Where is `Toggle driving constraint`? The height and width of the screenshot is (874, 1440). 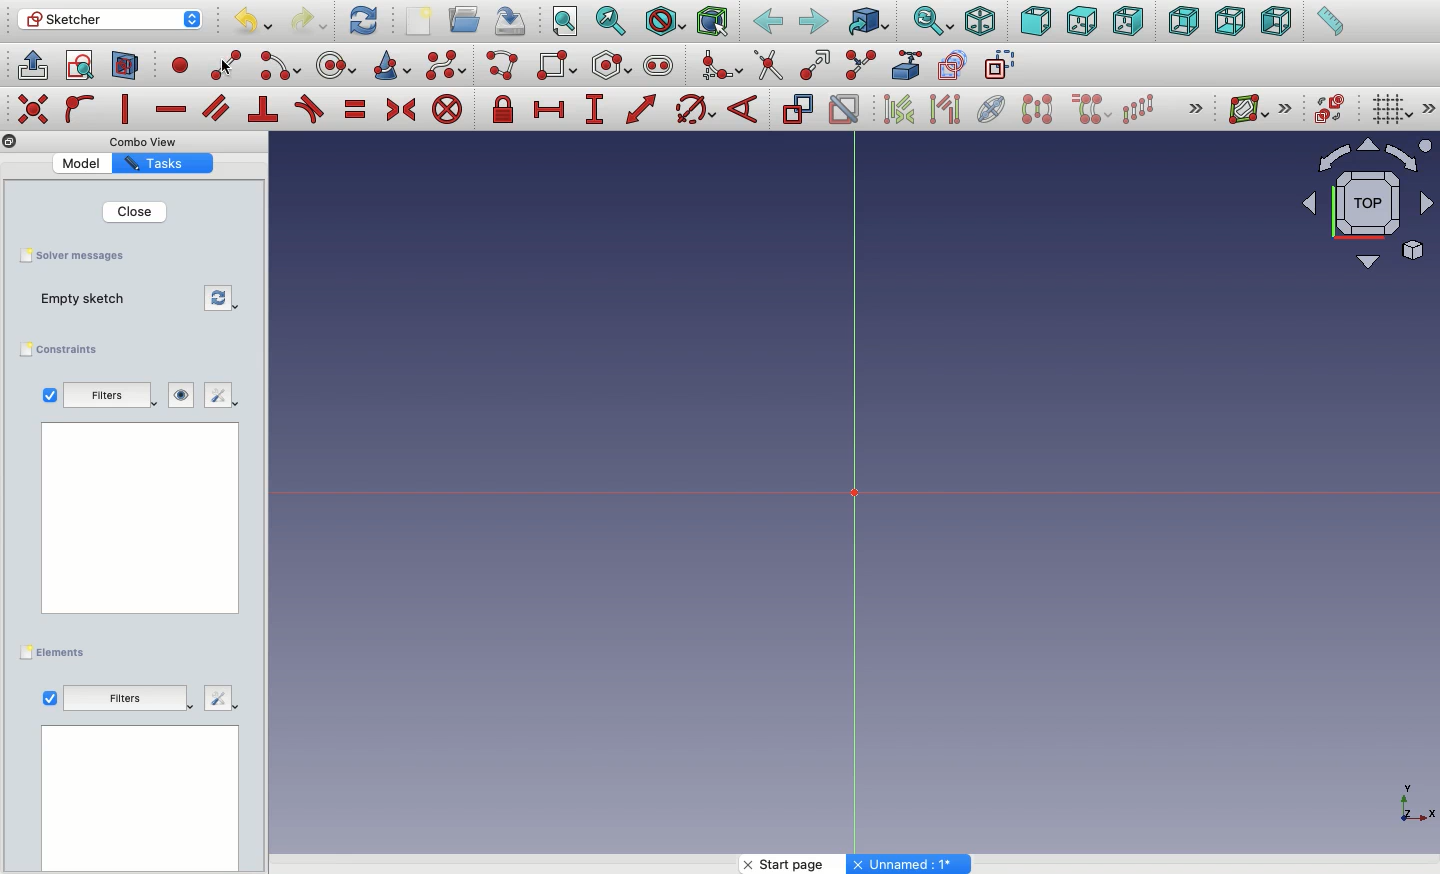 Toggle driving constraint is located at coordinates (797, 109).